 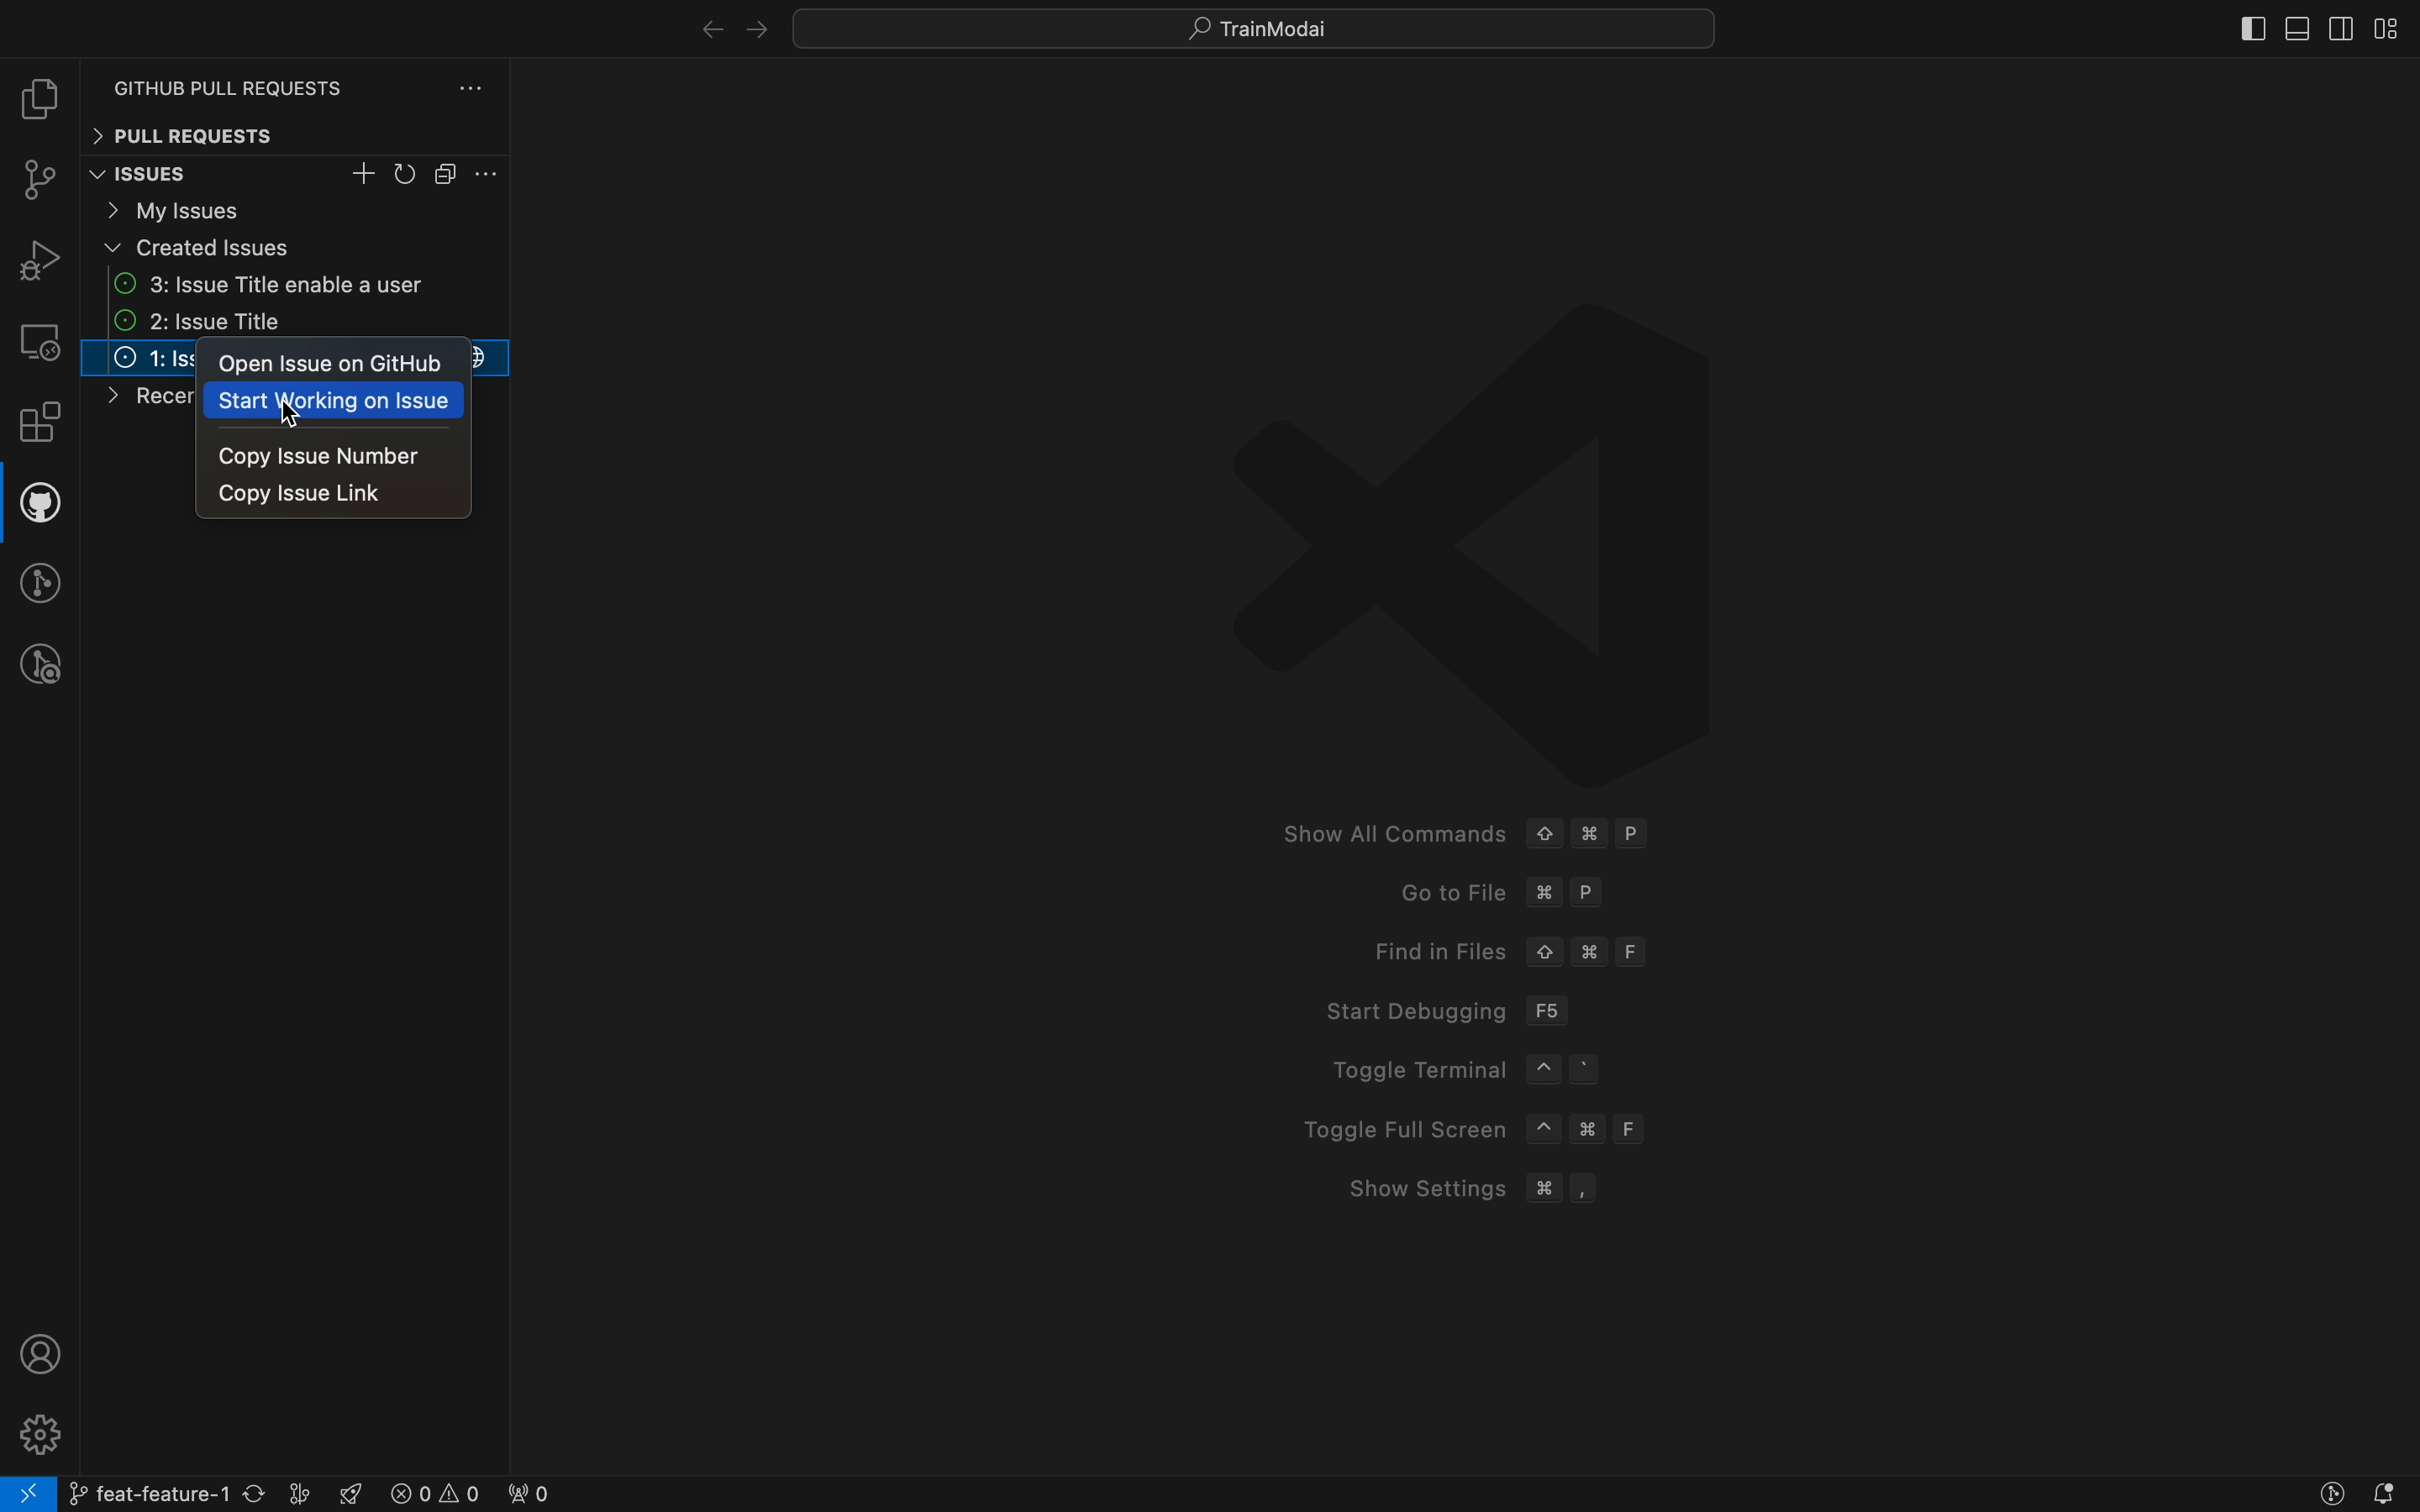 I want to click on settings, so click(x=489, y=174).